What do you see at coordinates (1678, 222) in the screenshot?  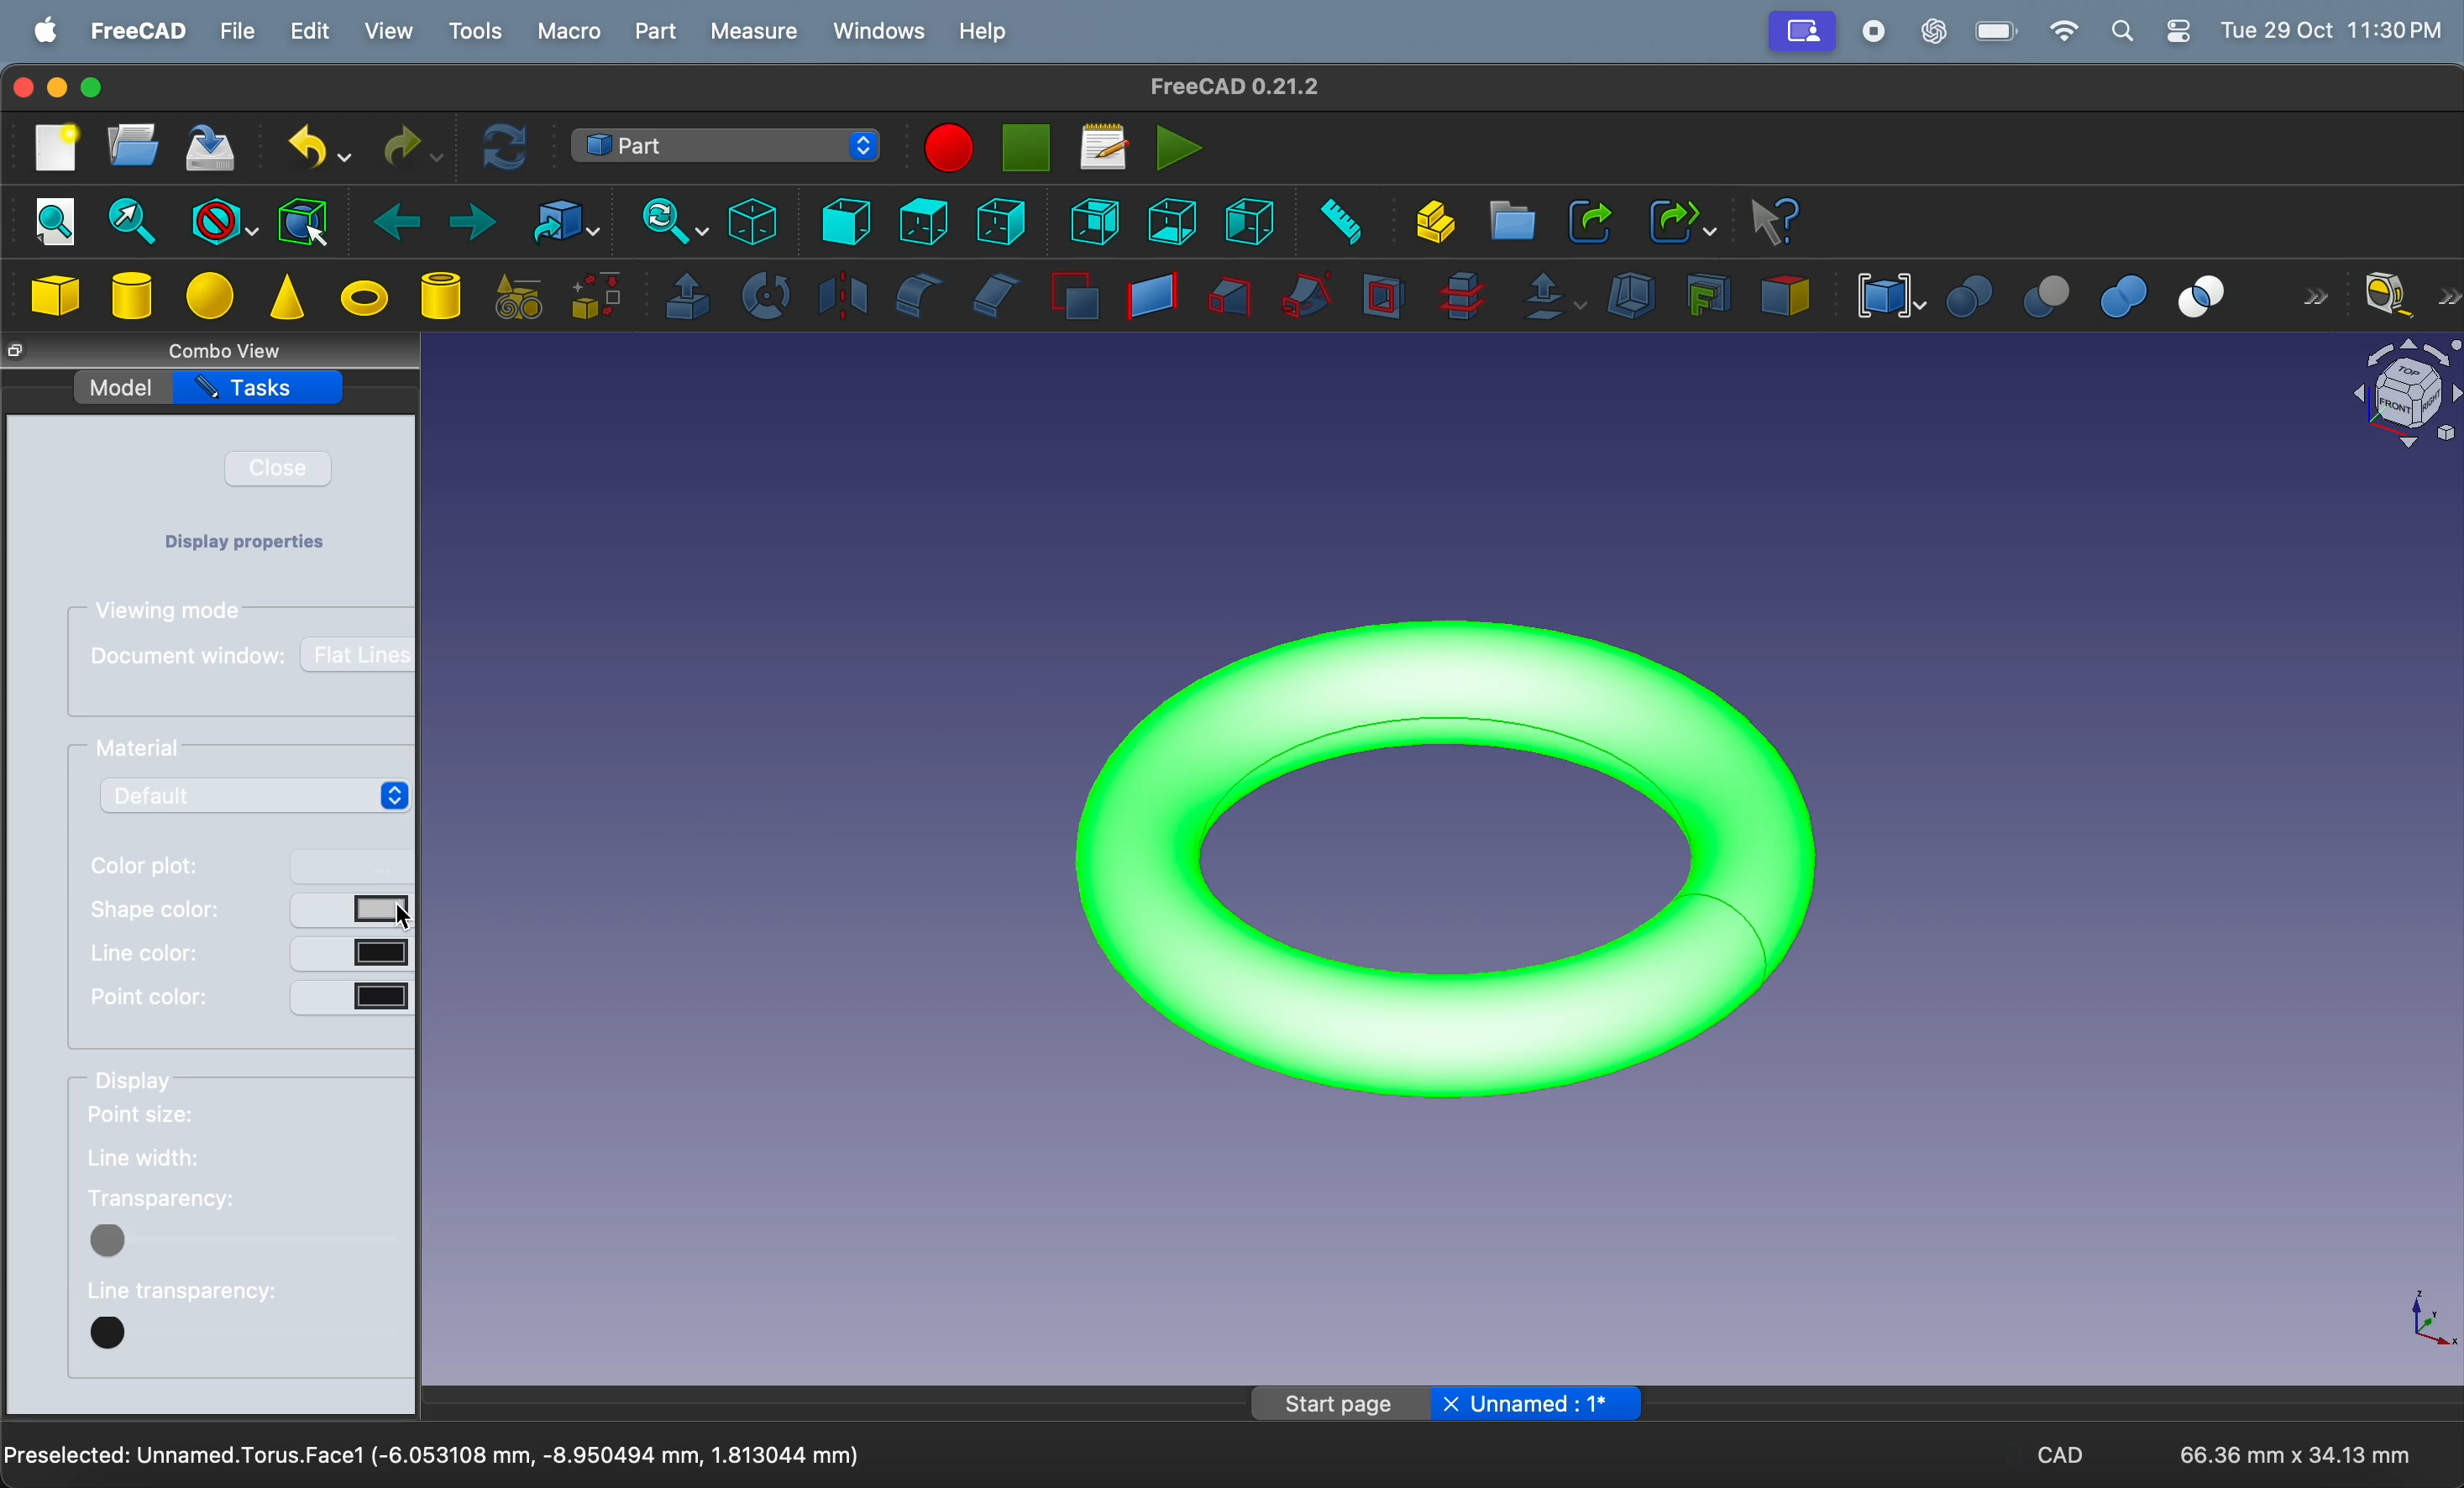 I see `make sub link` at bounding box center [1678, 222].